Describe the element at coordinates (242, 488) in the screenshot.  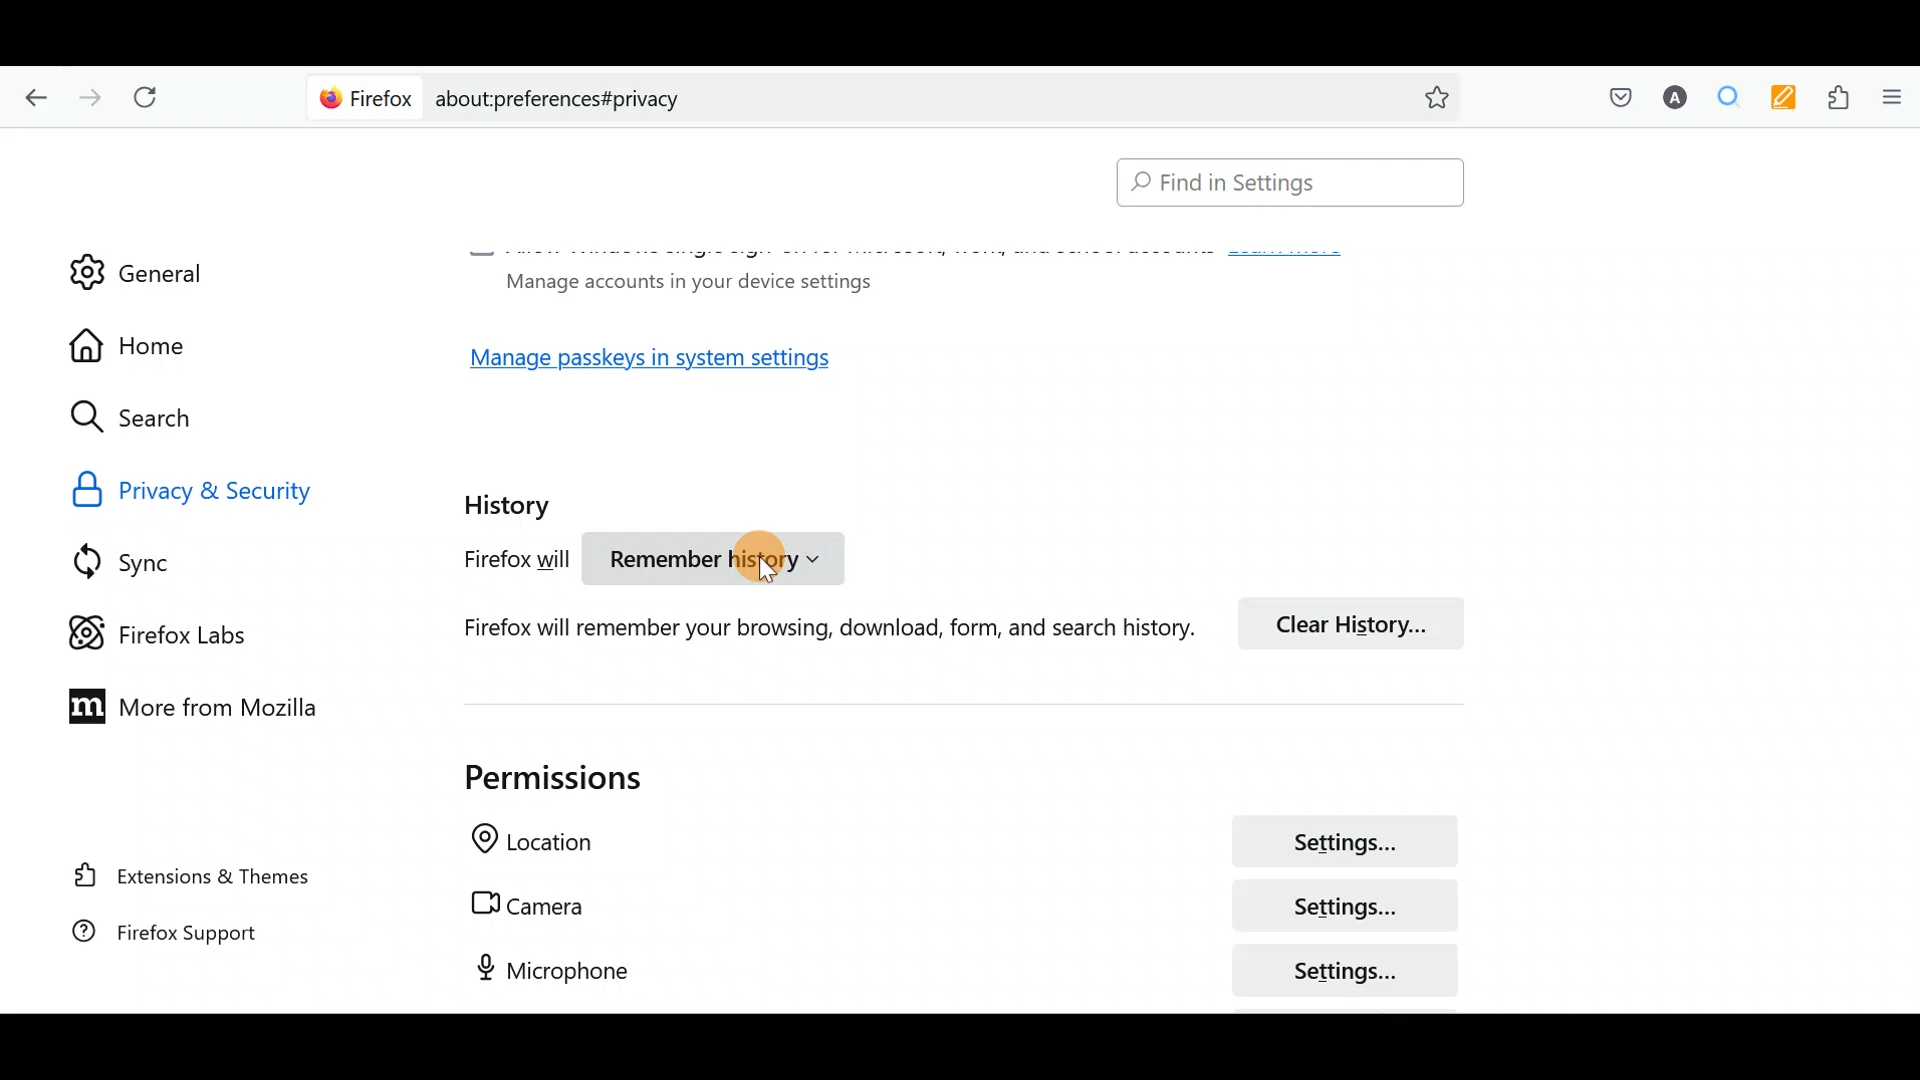
I see `Privacy & security` at that location.